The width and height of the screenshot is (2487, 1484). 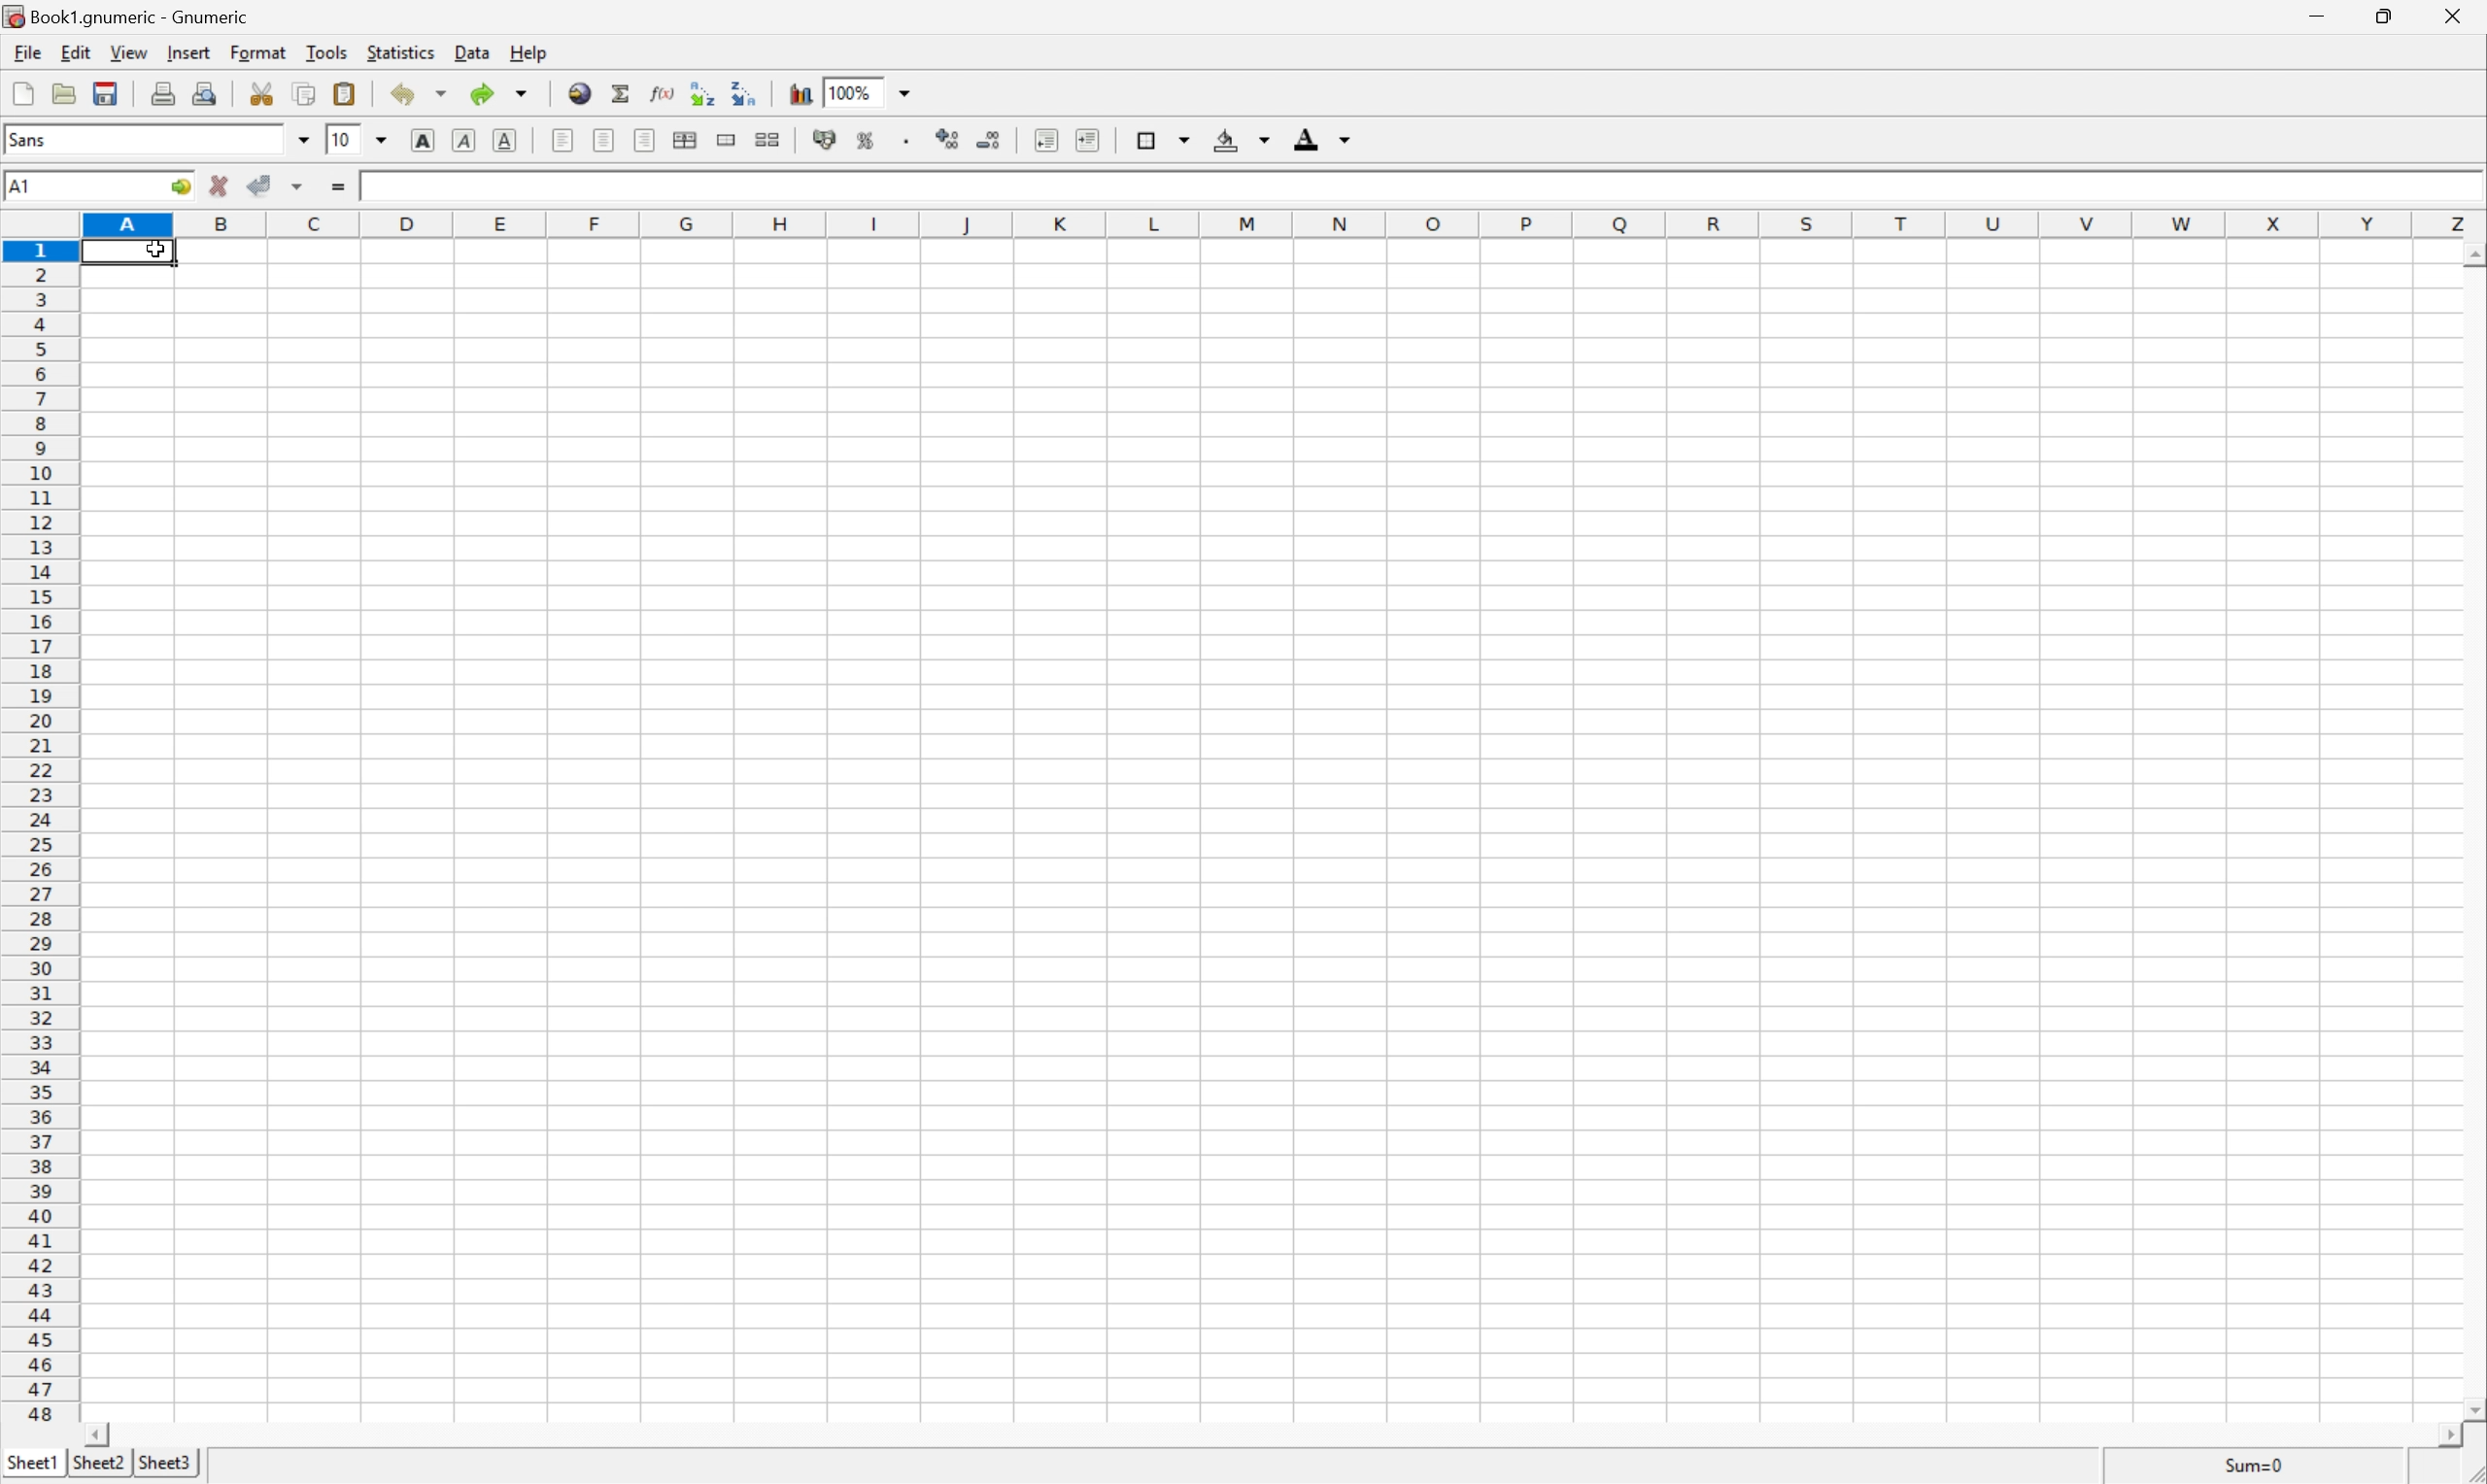 What do you see at coordinates (184, 189) in the screenshot?
I see `go to` at bounding box center [184, 189].